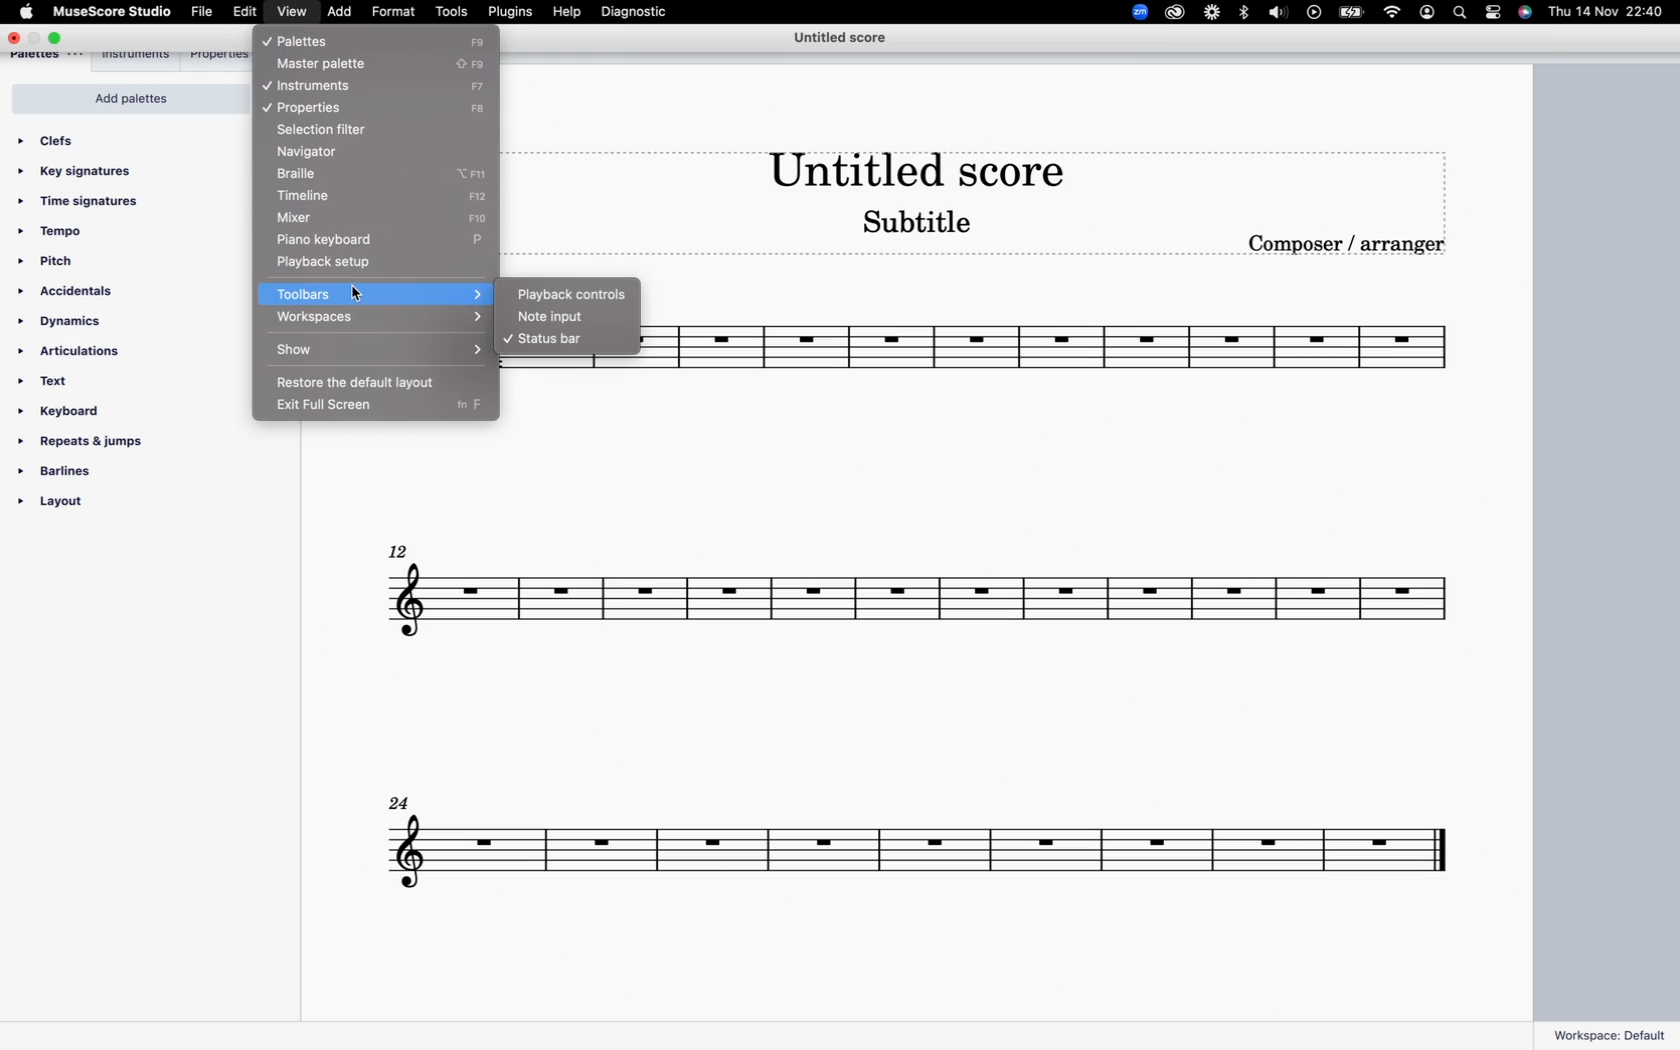 Image resolution: width=1680 pixels, height=1050 pixels. I want to click on plugins, so click(513, 13).